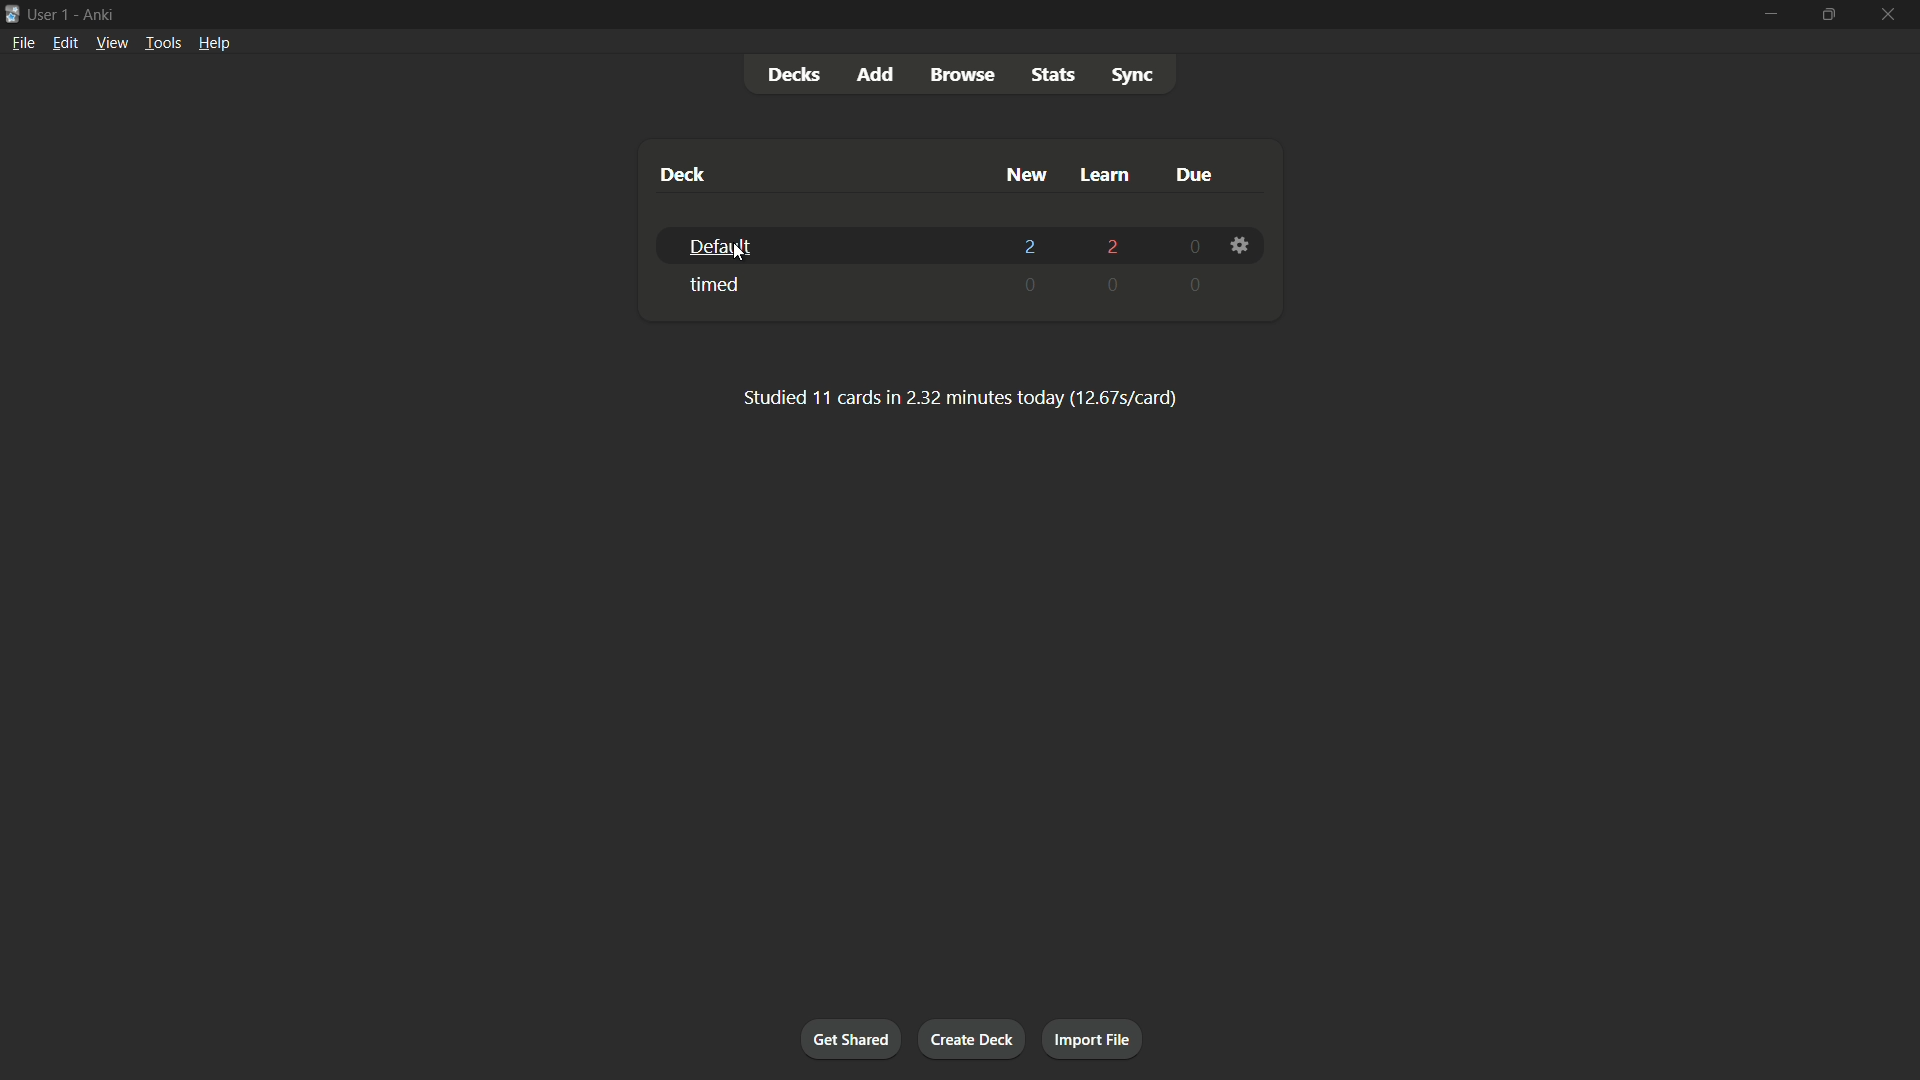  What do you see at coordinates (1198, 282) in the screenshot?
I see `0` at bounding box center [1198, 282].